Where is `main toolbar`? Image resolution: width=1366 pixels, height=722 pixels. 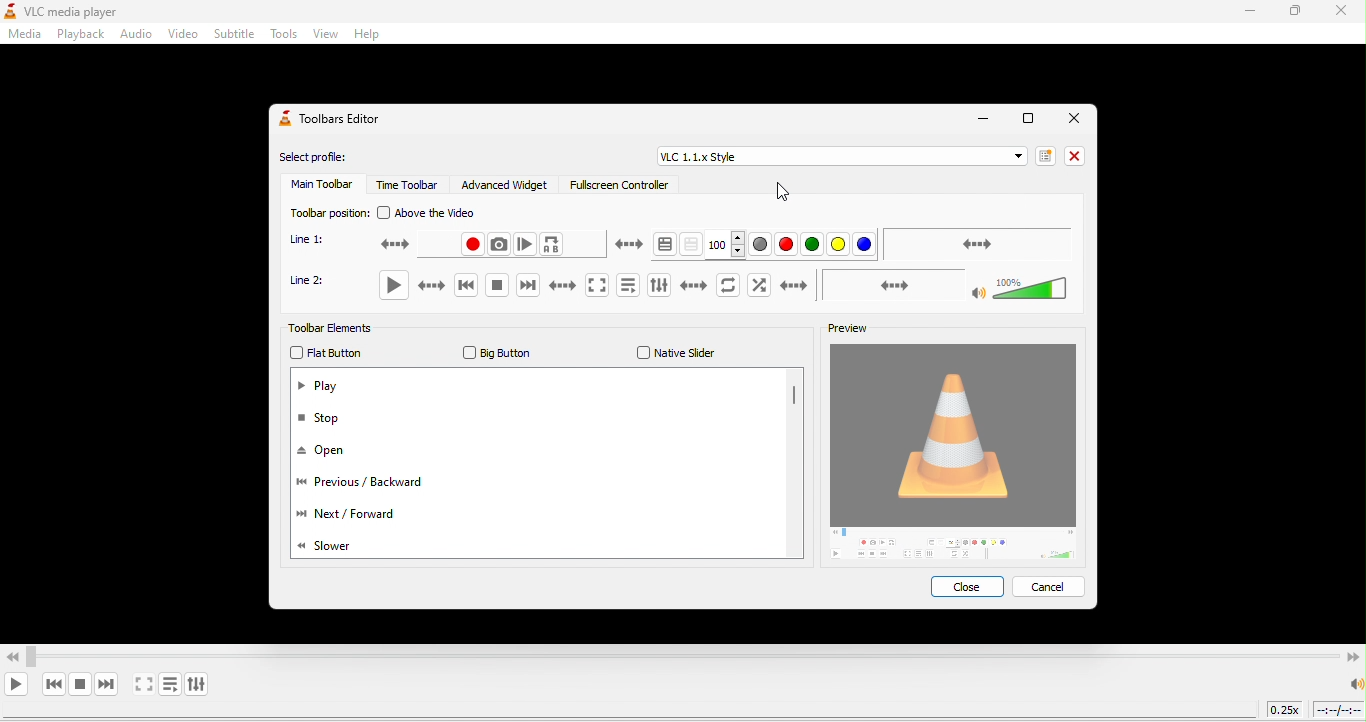 main toolbar is located at coordinates (320, 187).